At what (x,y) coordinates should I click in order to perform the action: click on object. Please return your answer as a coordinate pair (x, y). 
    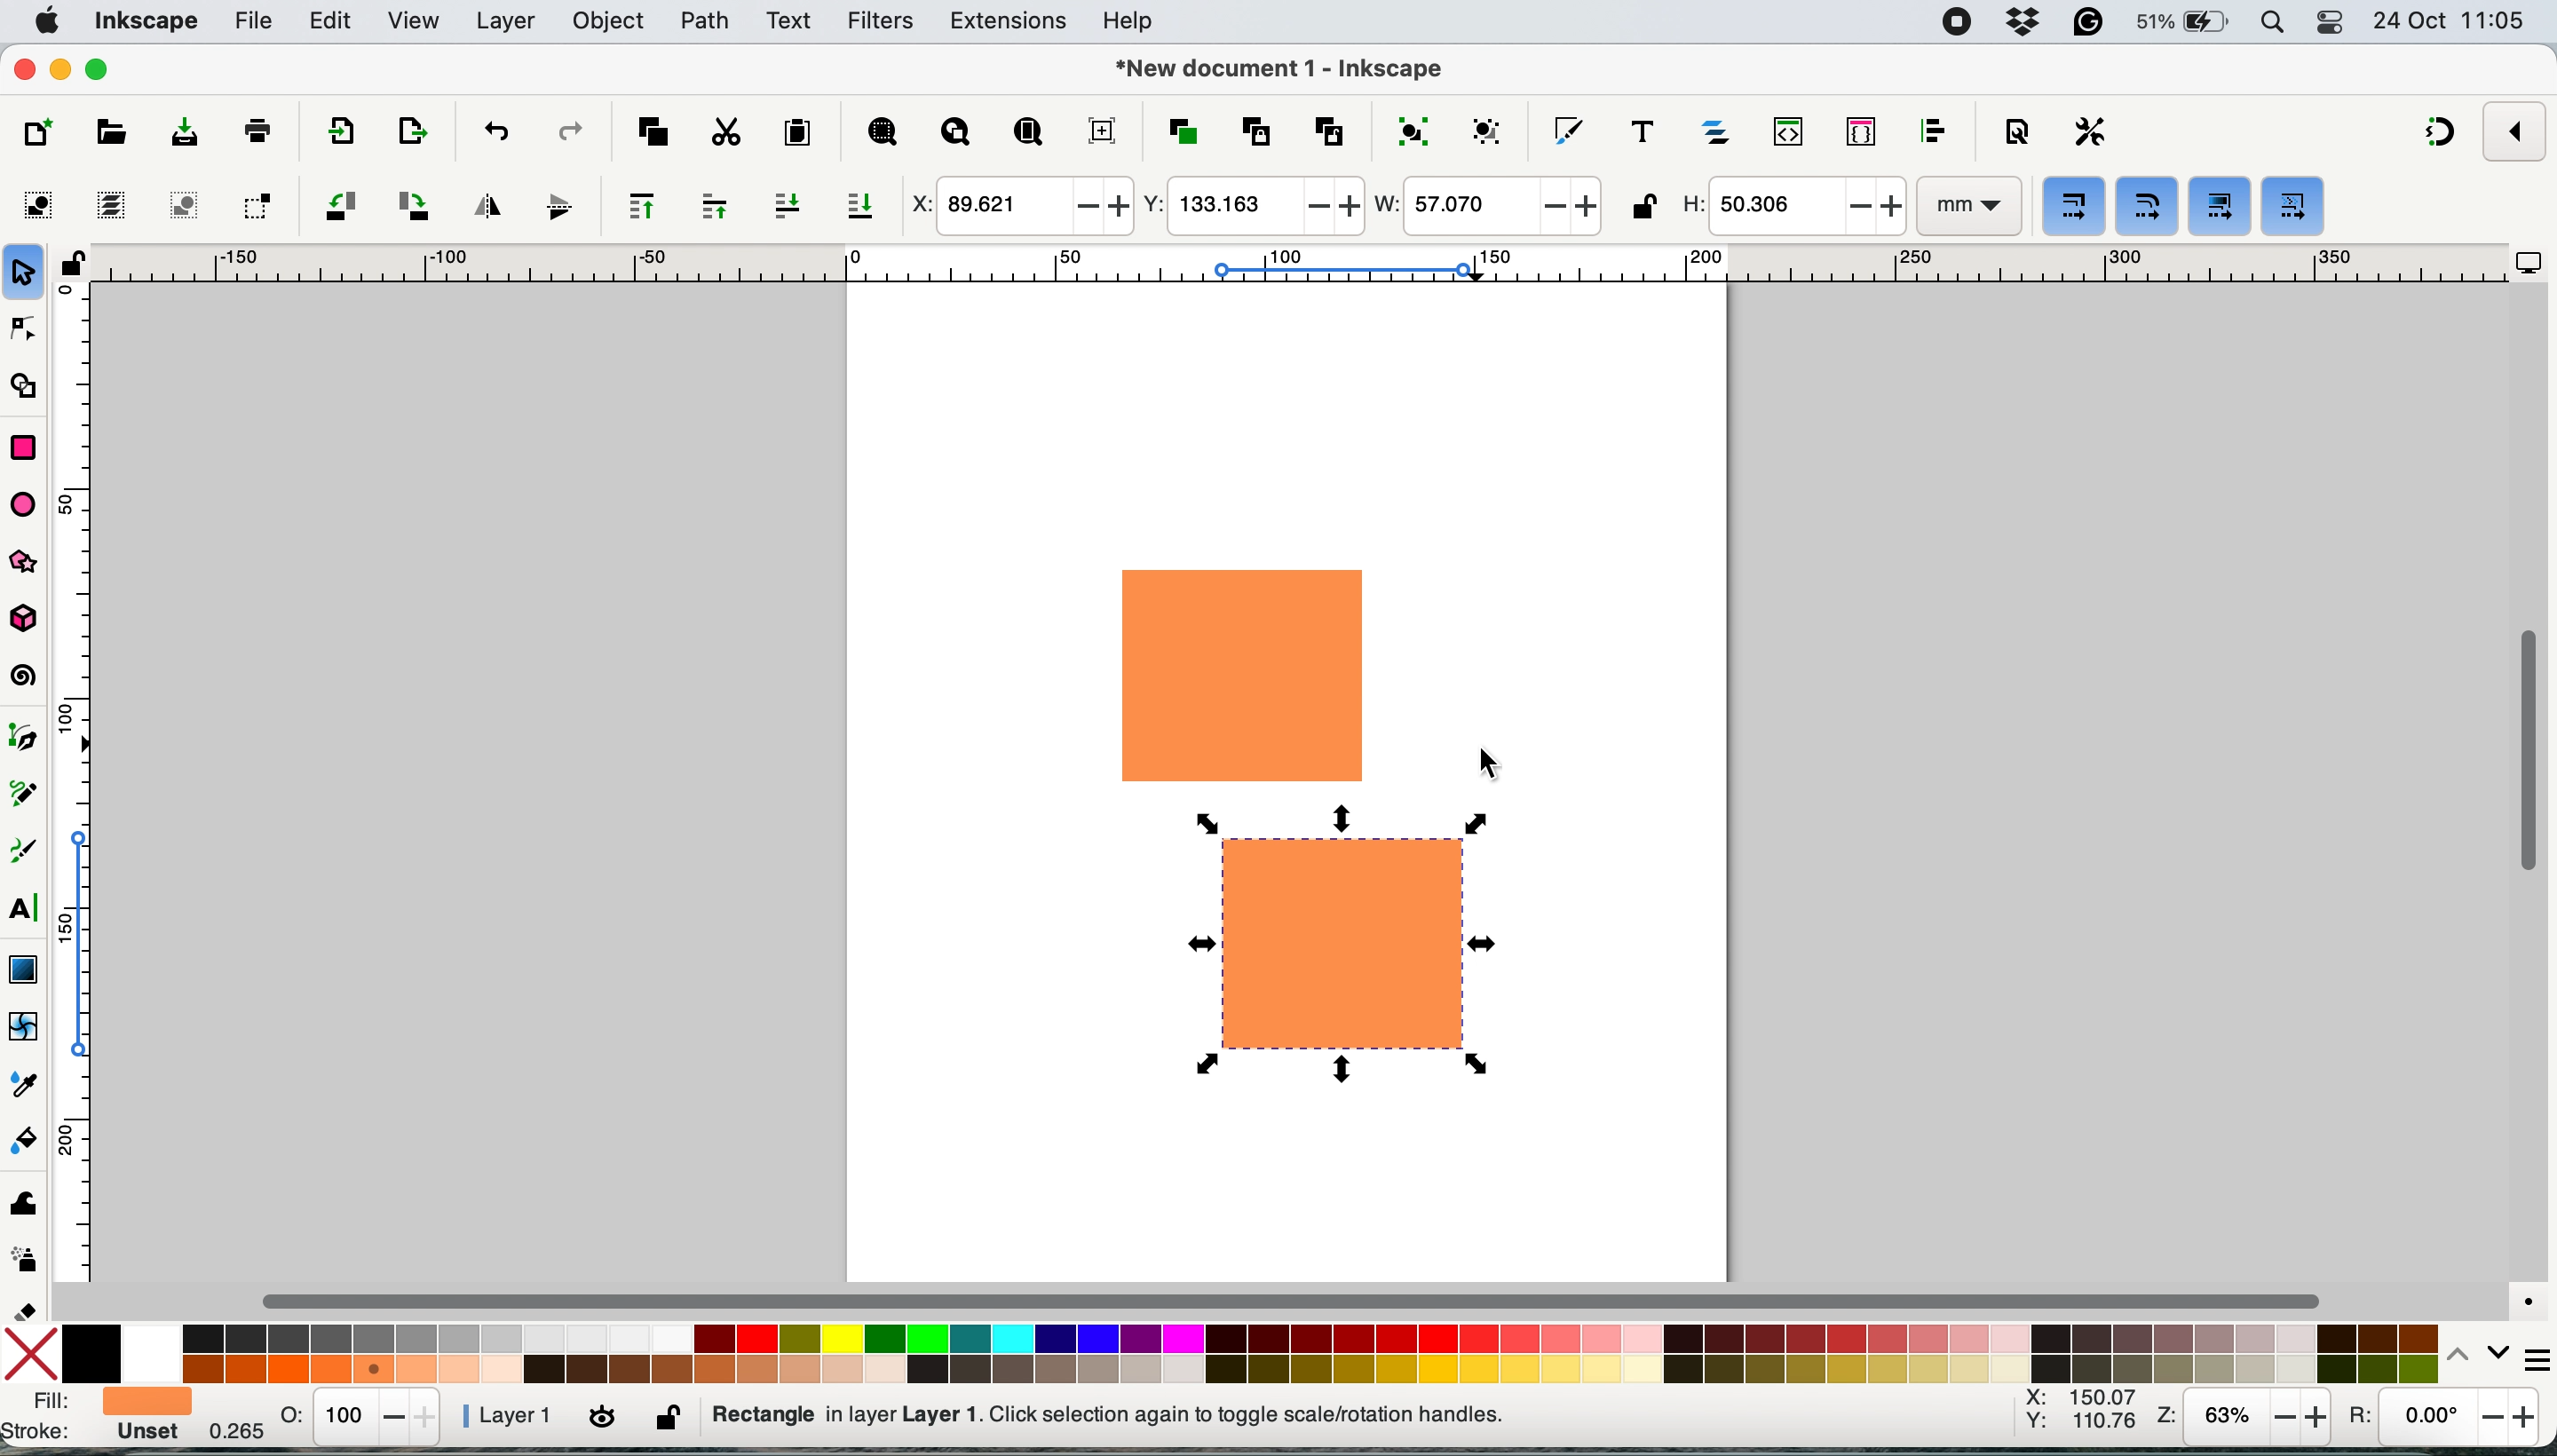
    Looking at the image, I should click on (613, 21).